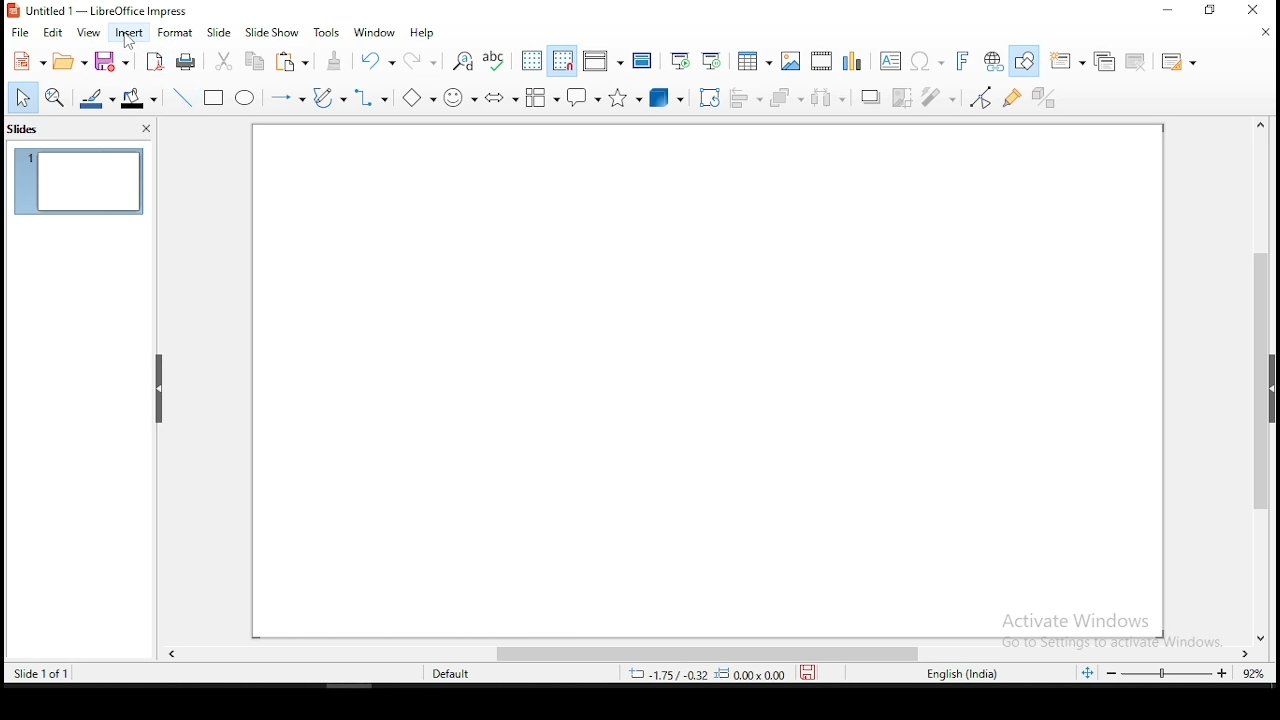  I want to click on slide 1 of 1, so click(53, 673).